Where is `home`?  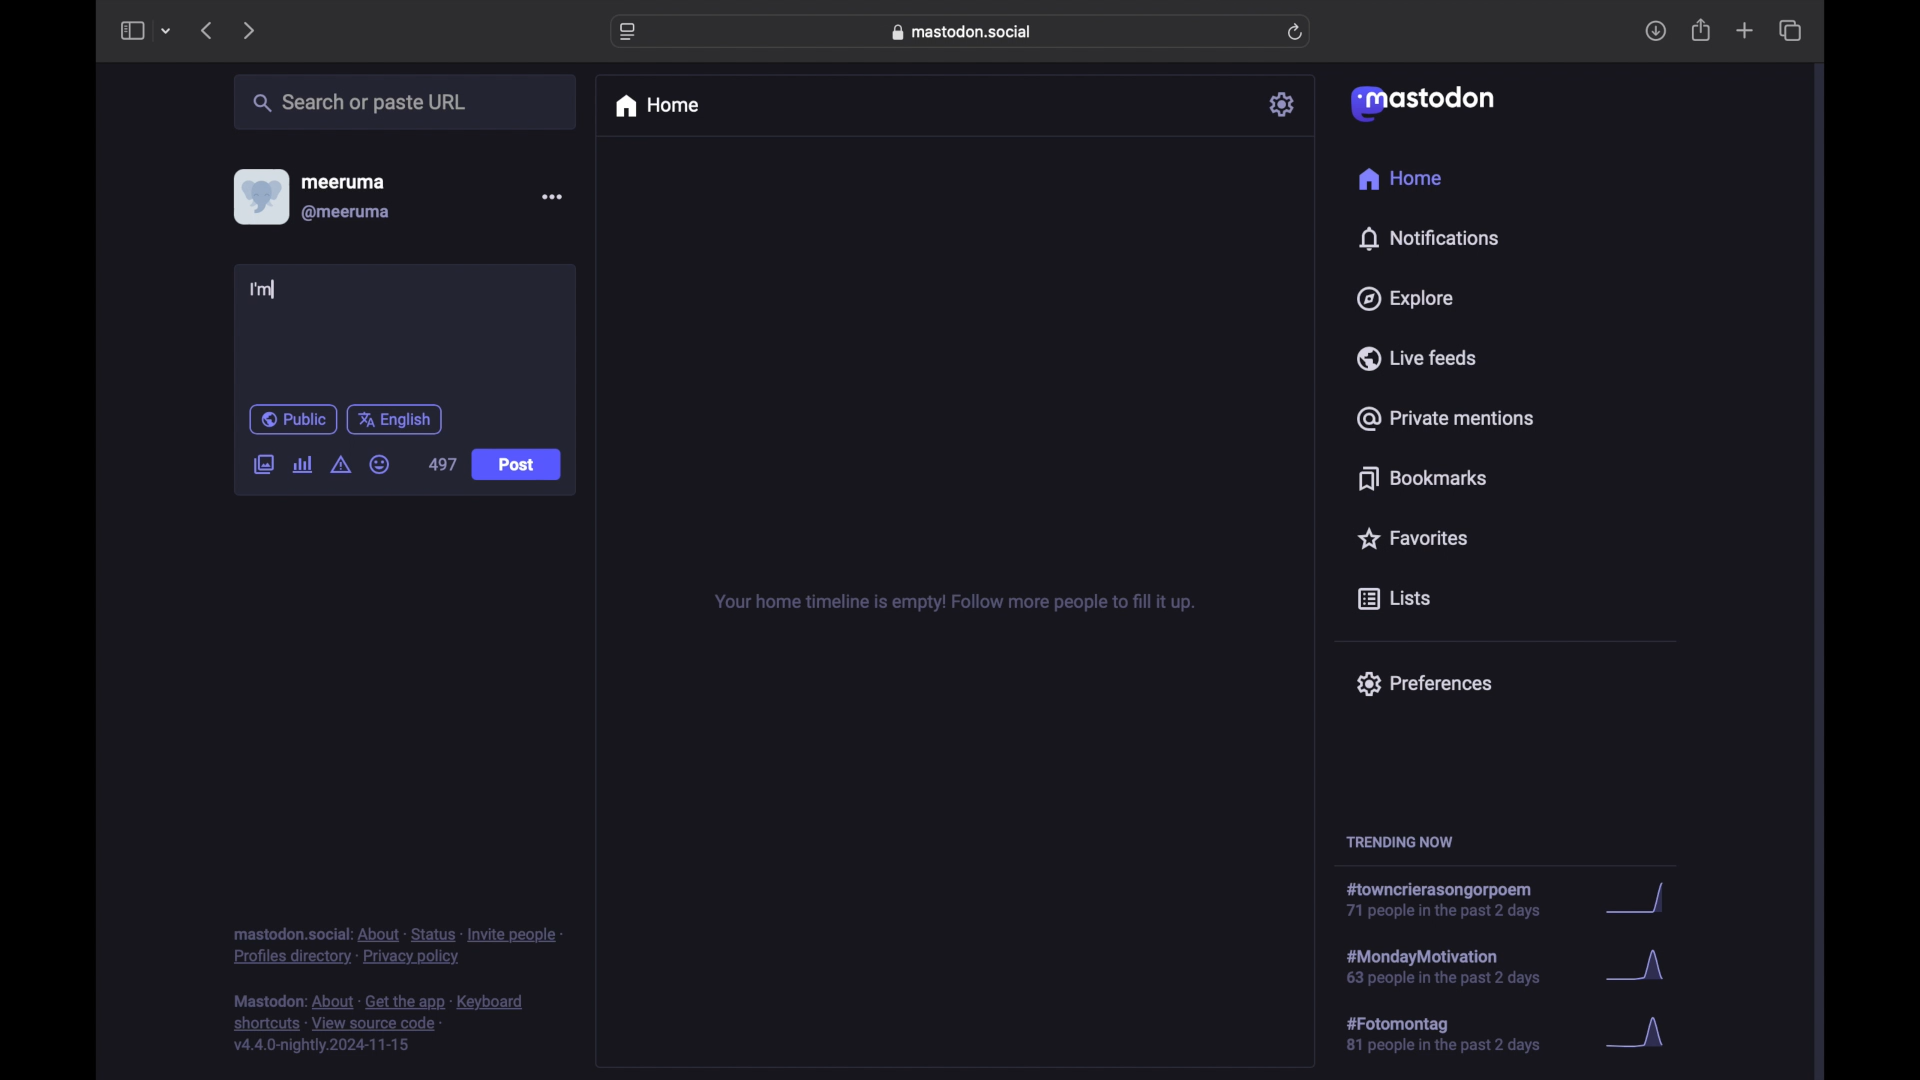
home is located at coordinates (656, 106).